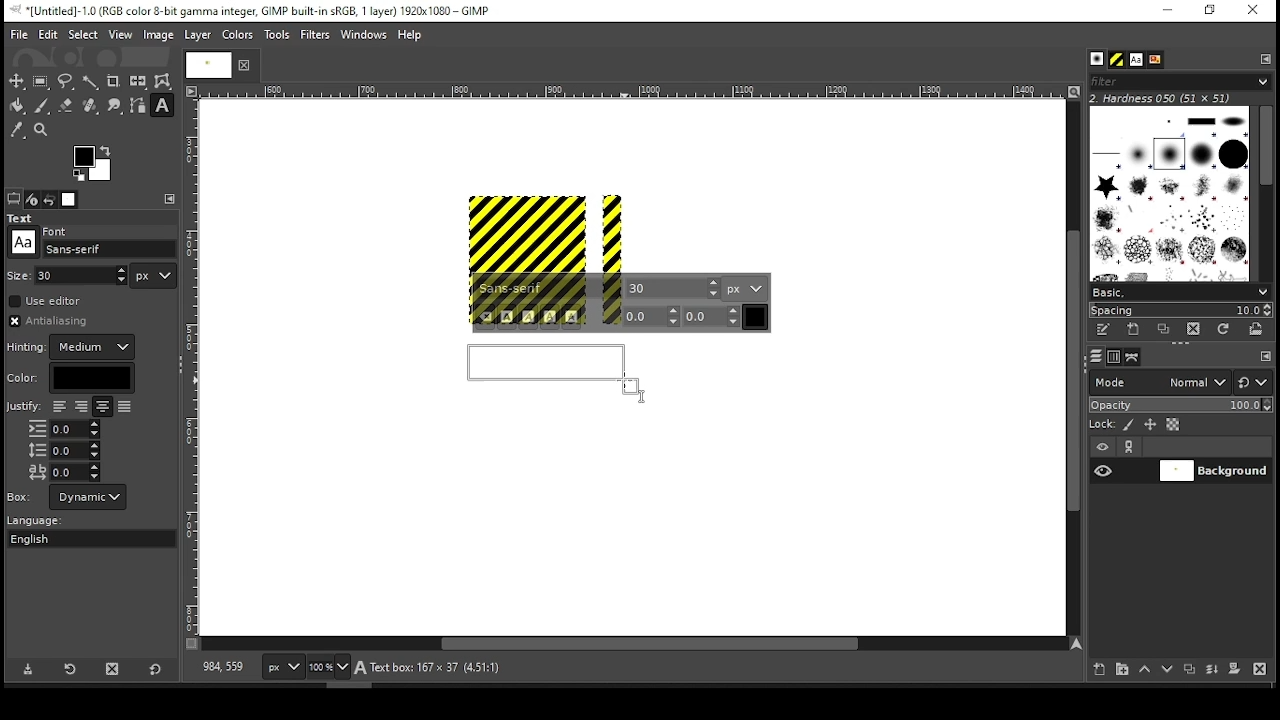  I want to click on smudge tool, so click(116, 106).